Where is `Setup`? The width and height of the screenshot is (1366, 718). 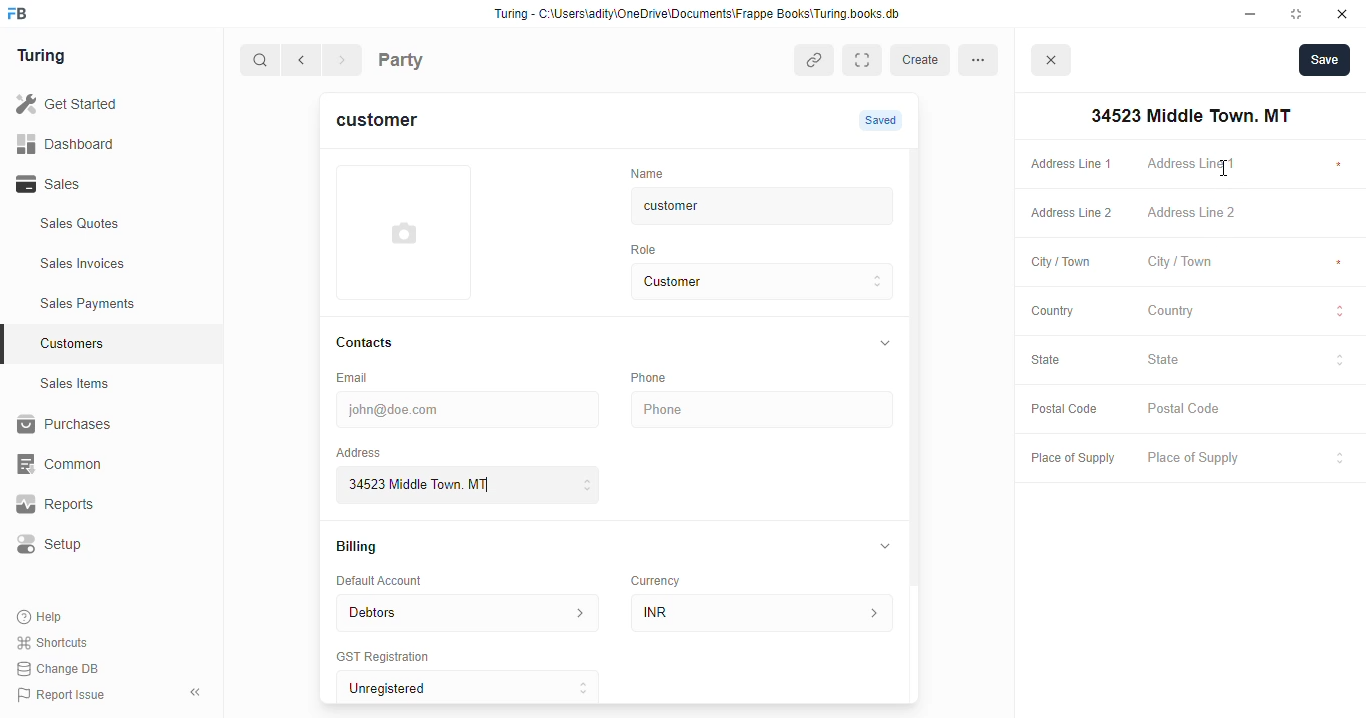 Setup is located at coordinates (101, 544).